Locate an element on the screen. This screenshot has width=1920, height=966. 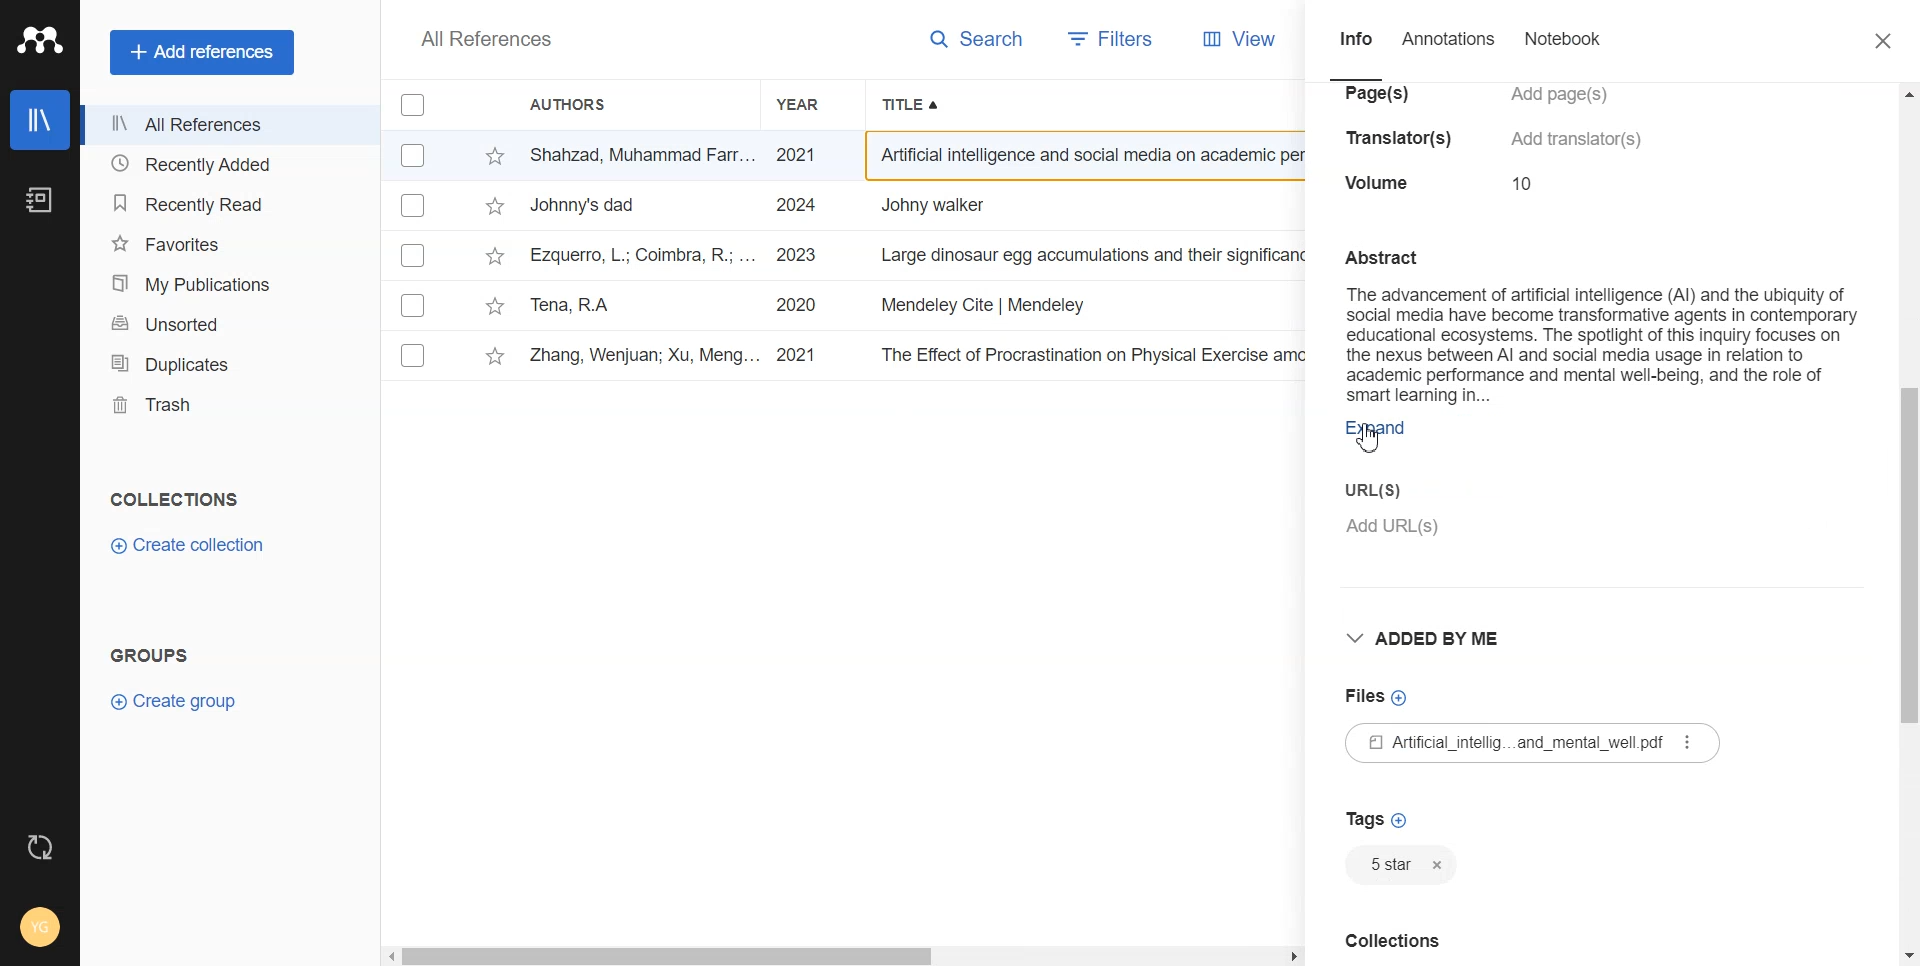
Recently Added is located at coordinates (213, 164).